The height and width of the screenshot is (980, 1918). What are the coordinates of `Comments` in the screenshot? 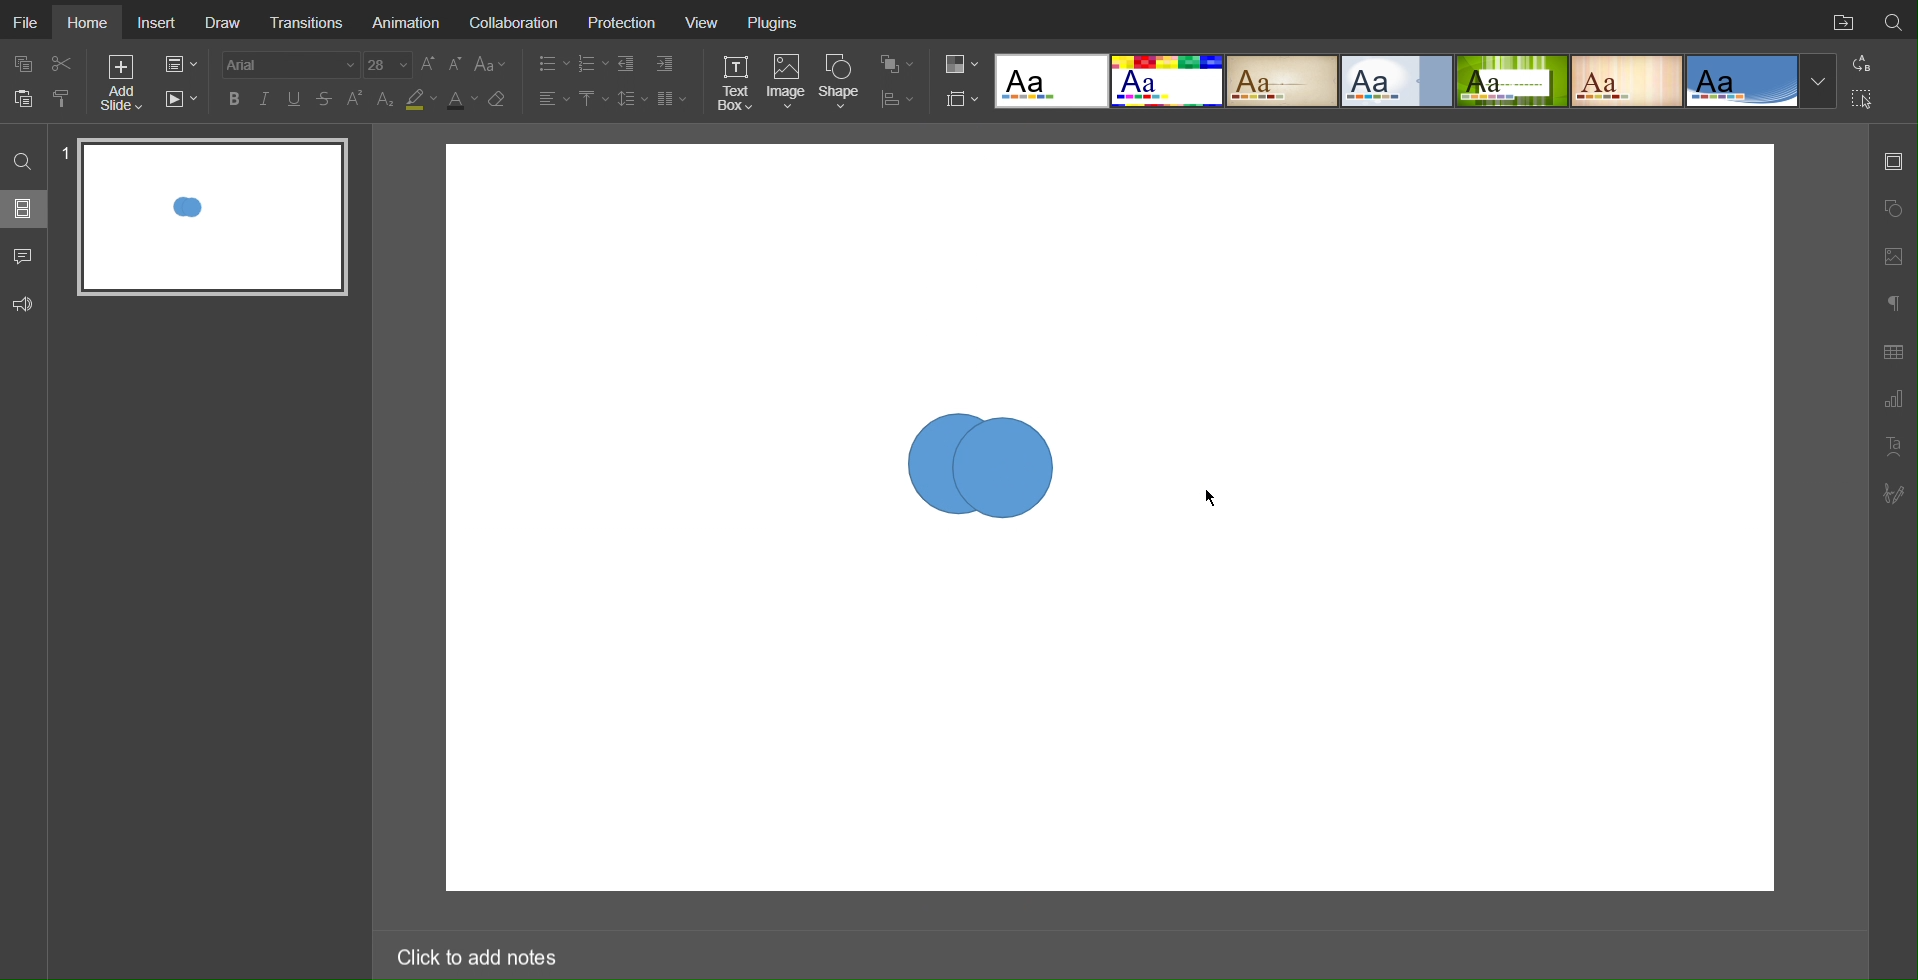 It's located at (25, 256).